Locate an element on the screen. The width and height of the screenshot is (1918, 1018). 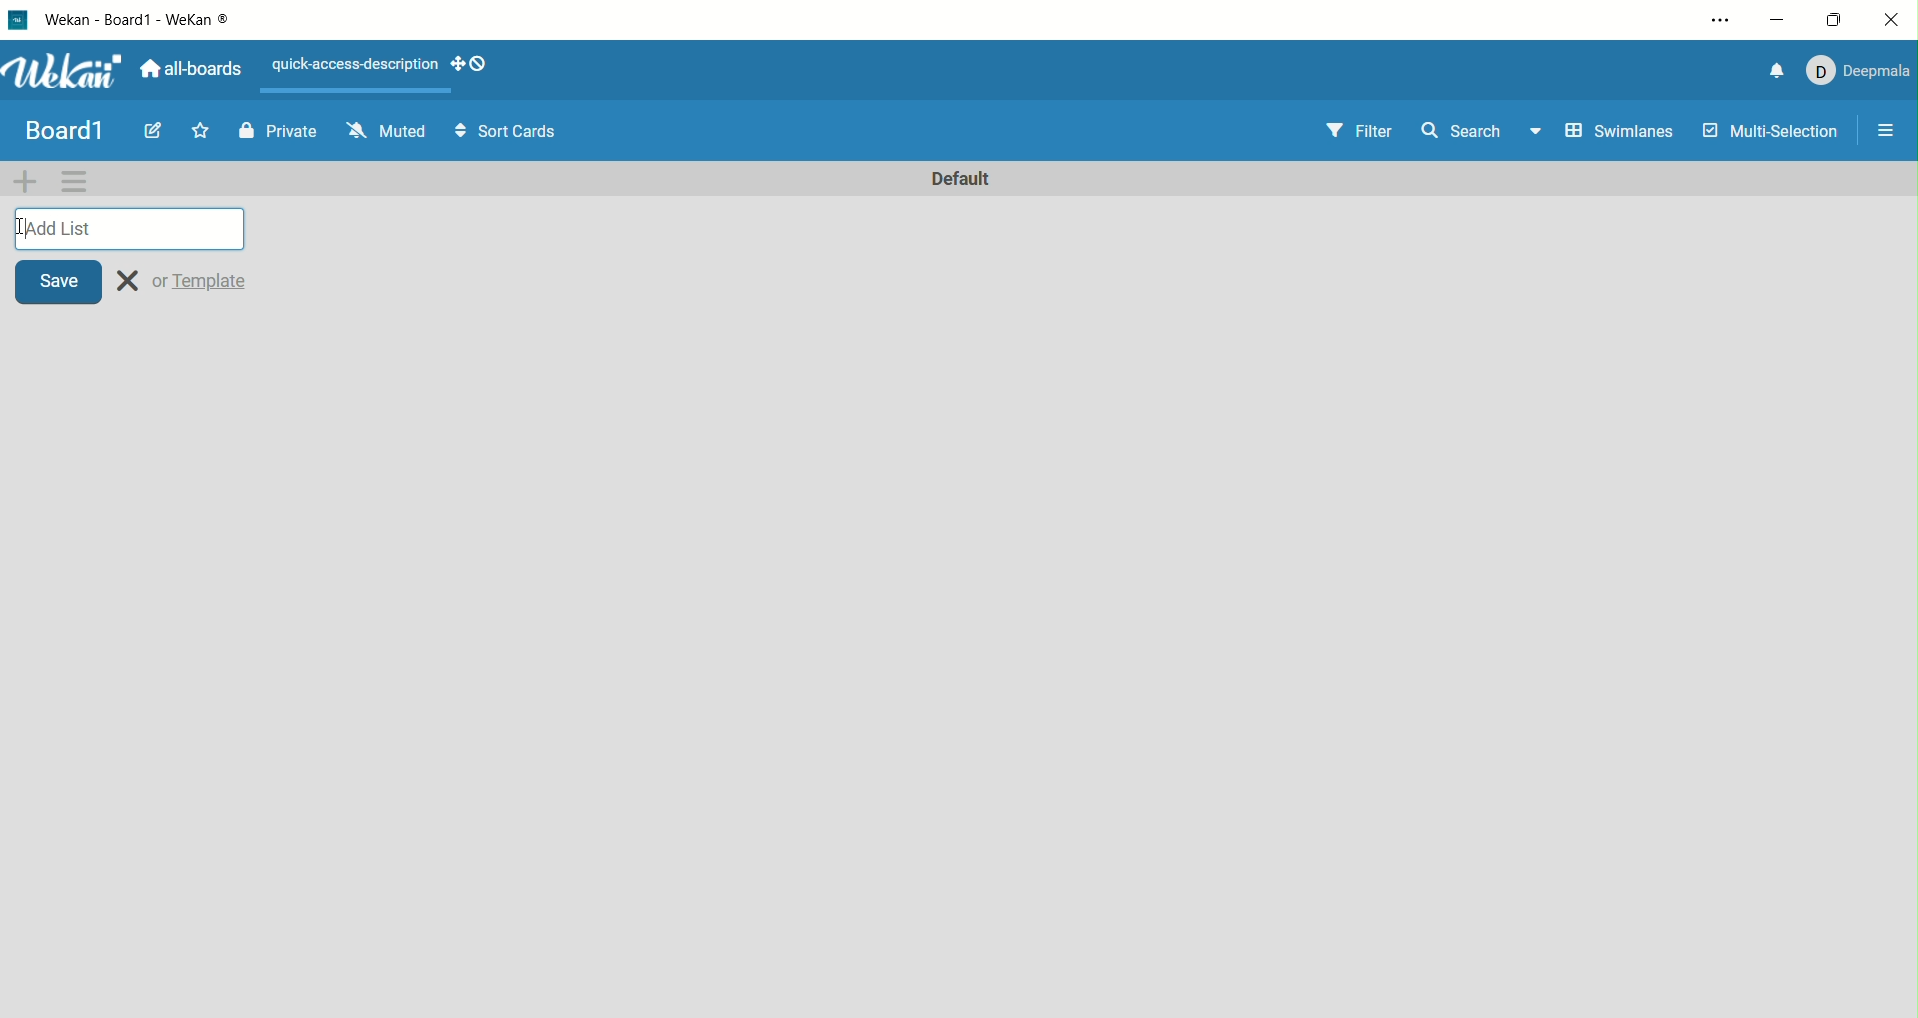
multi-selection is located at coordinates (1774, 132).